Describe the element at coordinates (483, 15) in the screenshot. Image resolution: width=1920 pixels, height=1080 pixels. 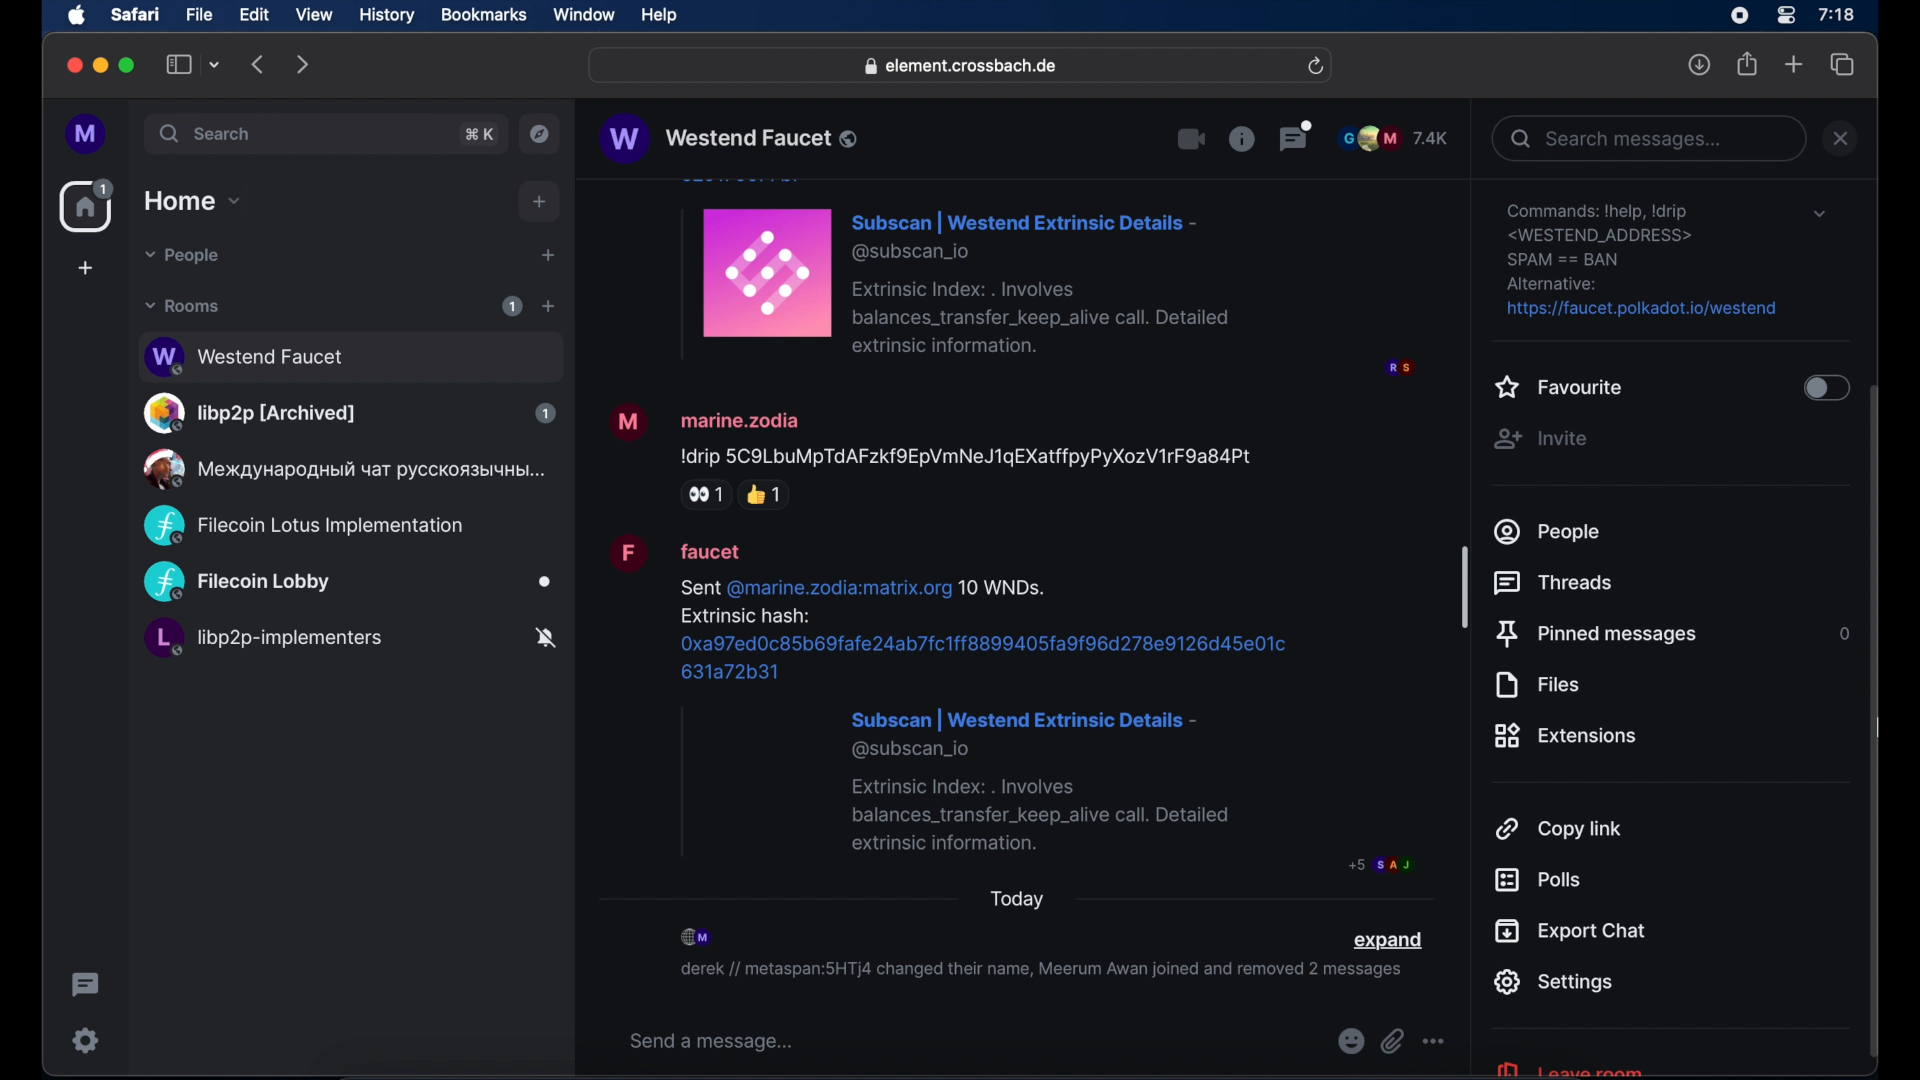
I see `bookmarks` at that location.